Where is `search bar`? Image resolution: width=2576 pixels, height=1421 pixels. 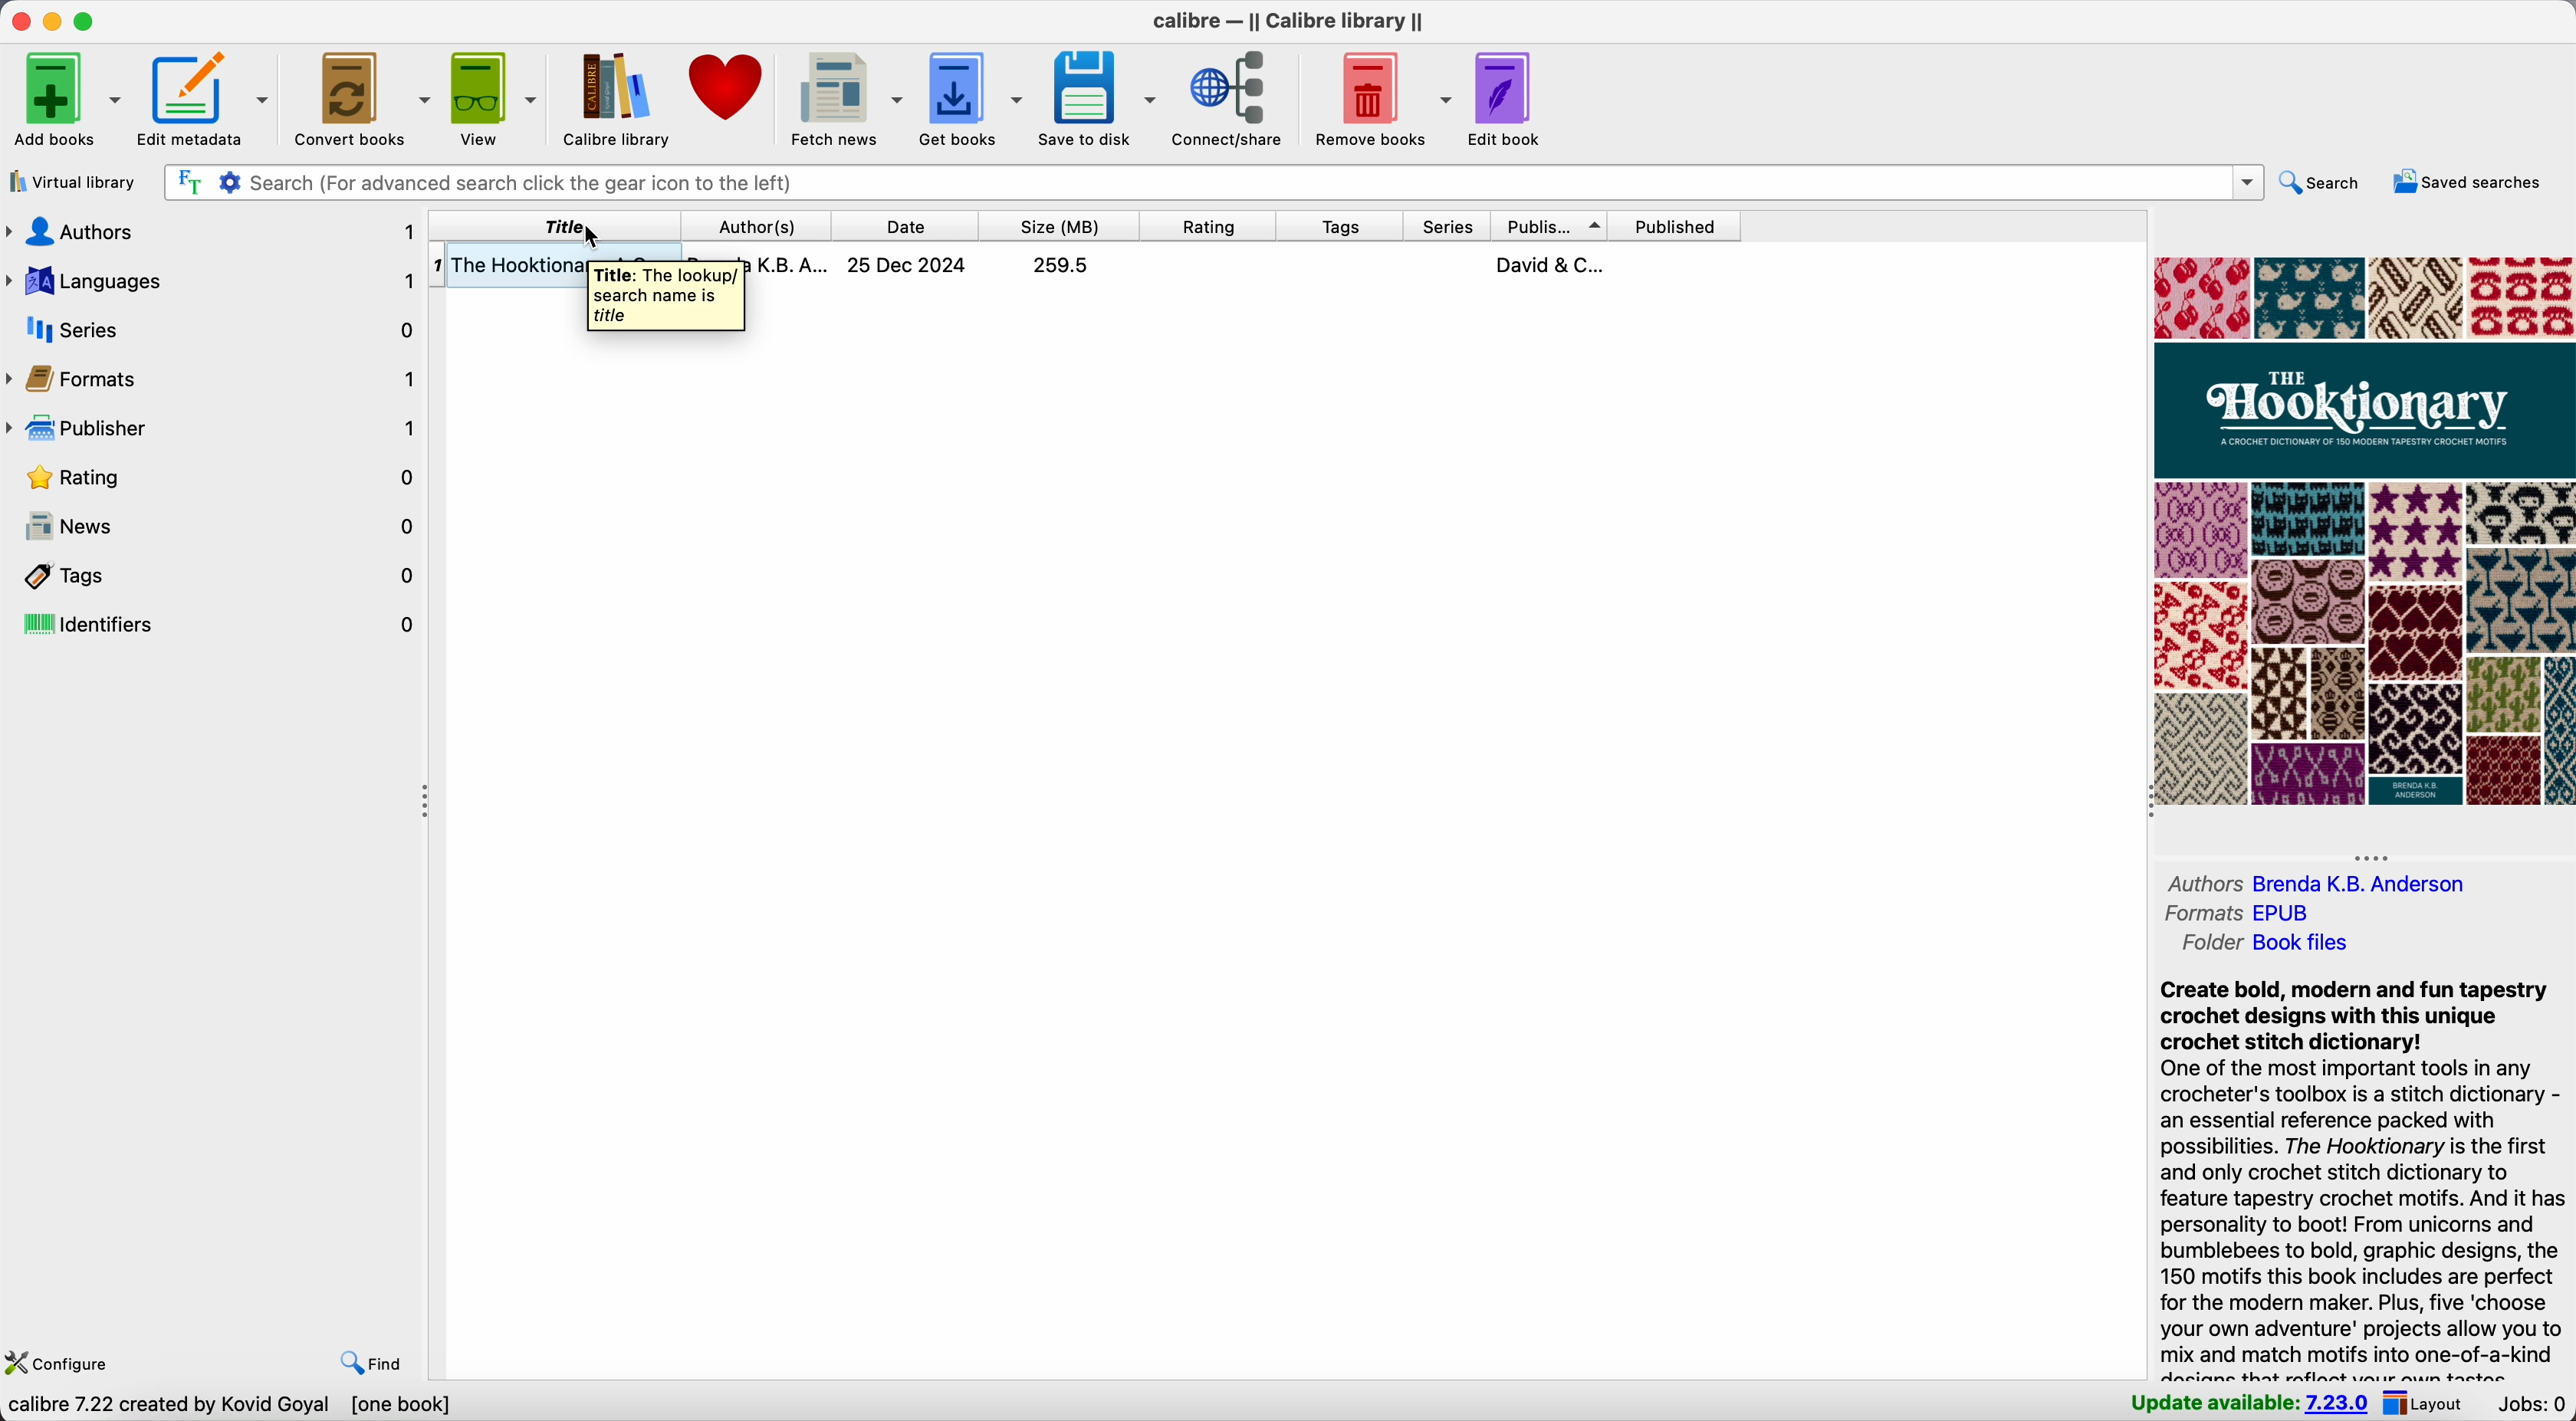
search bar is located at coordinates (1208, 183).